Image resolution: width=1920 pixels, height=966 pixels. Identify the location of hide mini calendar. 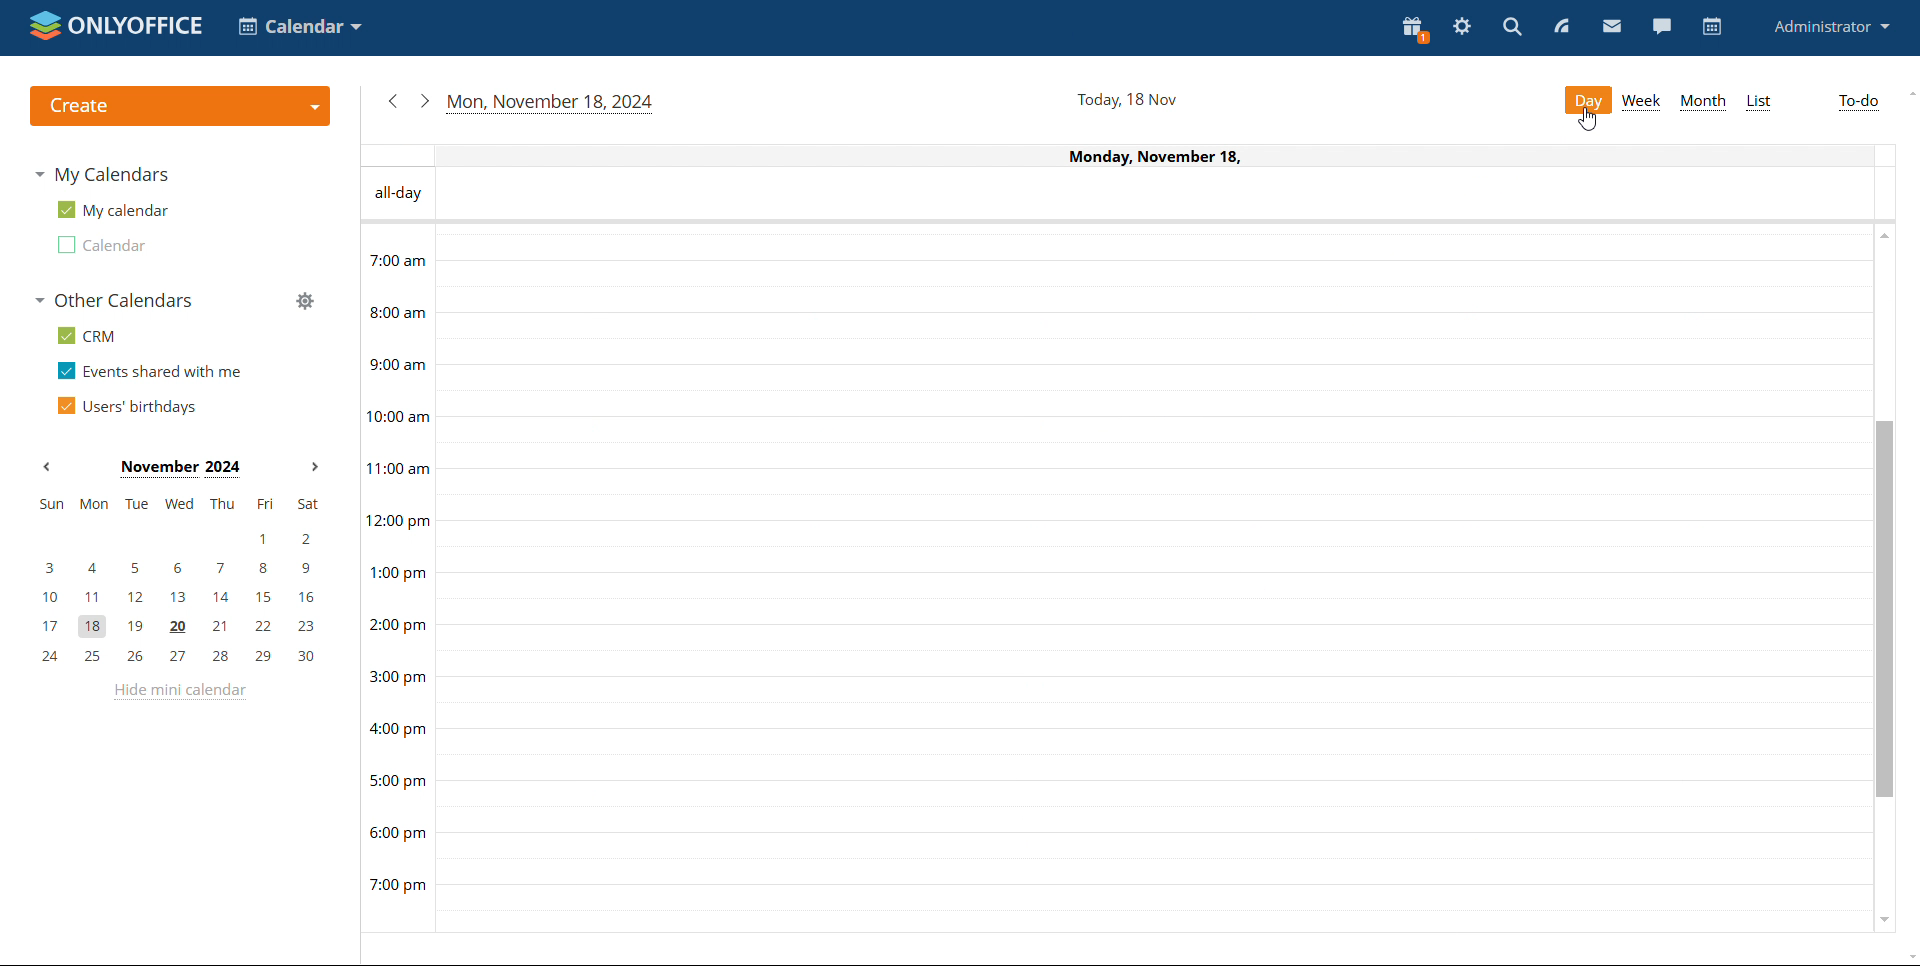
(178, 692).